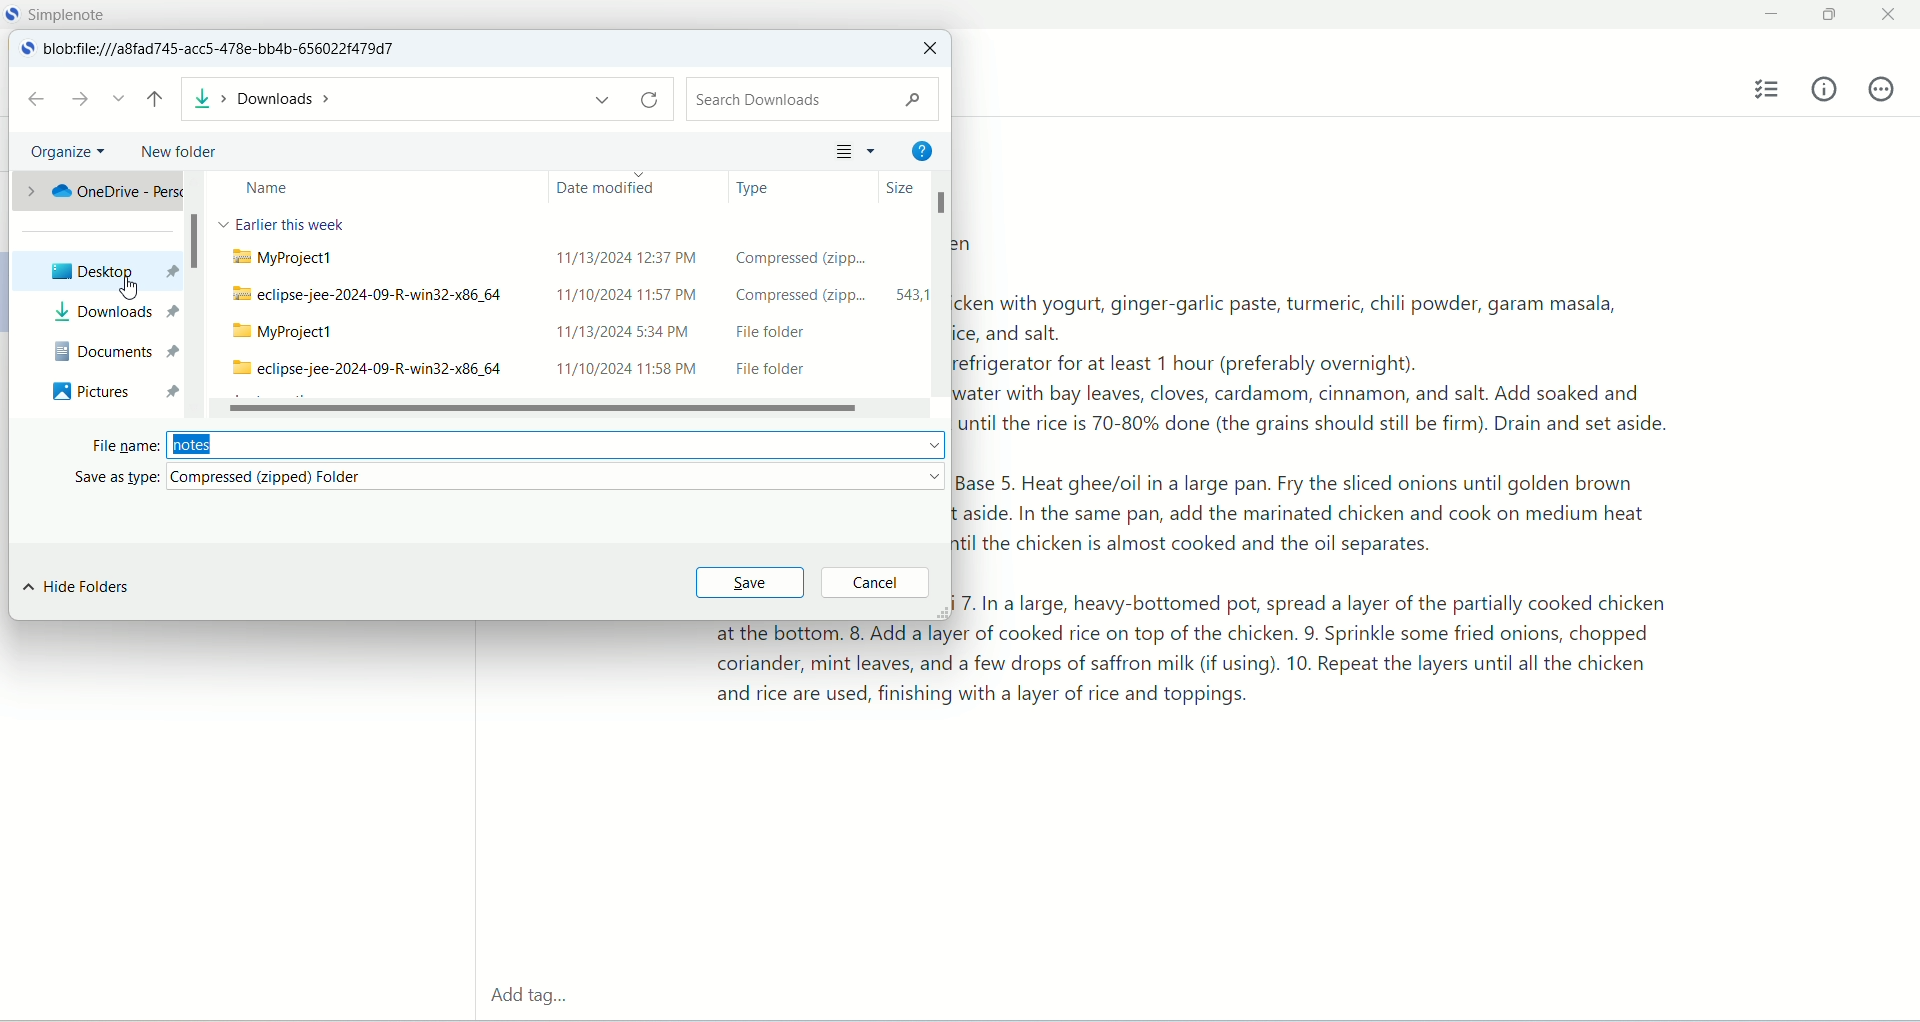 This screenshot has height=1022, width=1920. Describe the element at coordinates (1892, 12) in the screenshot. I see `close` at that location.